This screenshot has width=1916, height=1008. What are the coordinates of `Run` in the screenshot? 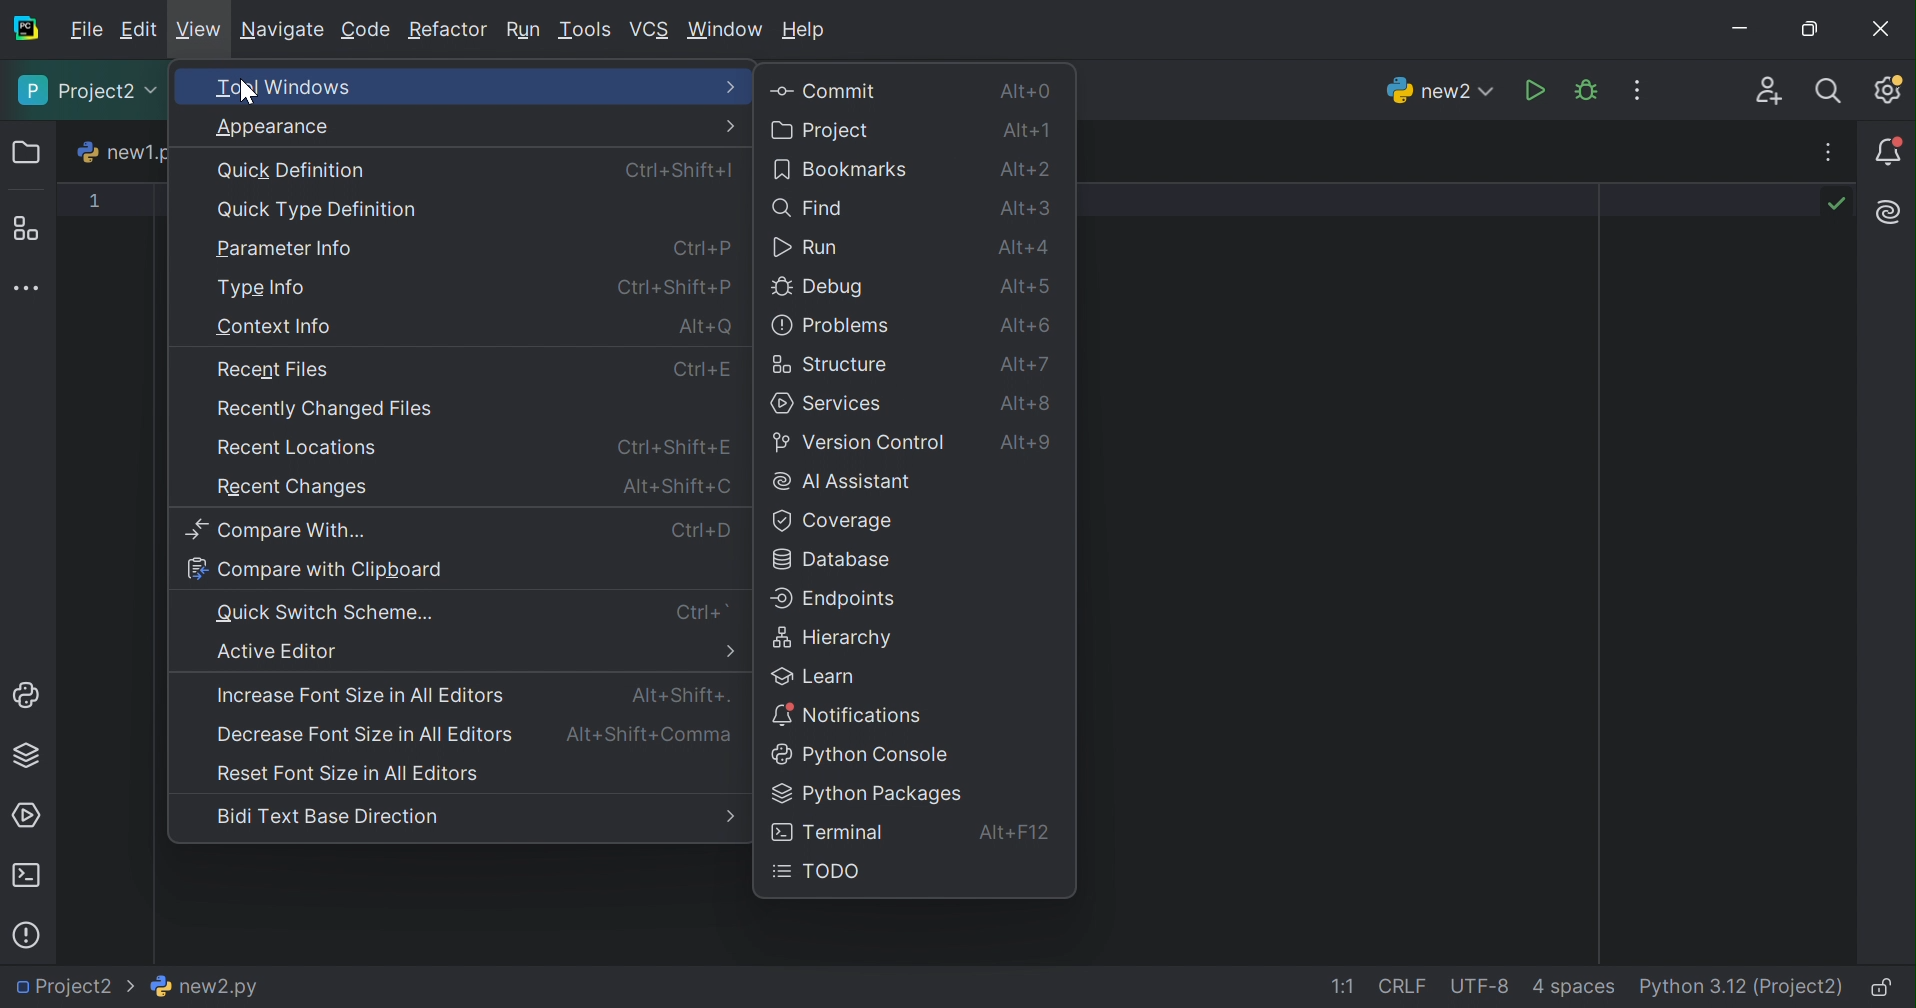 It's located at (1538, 91).